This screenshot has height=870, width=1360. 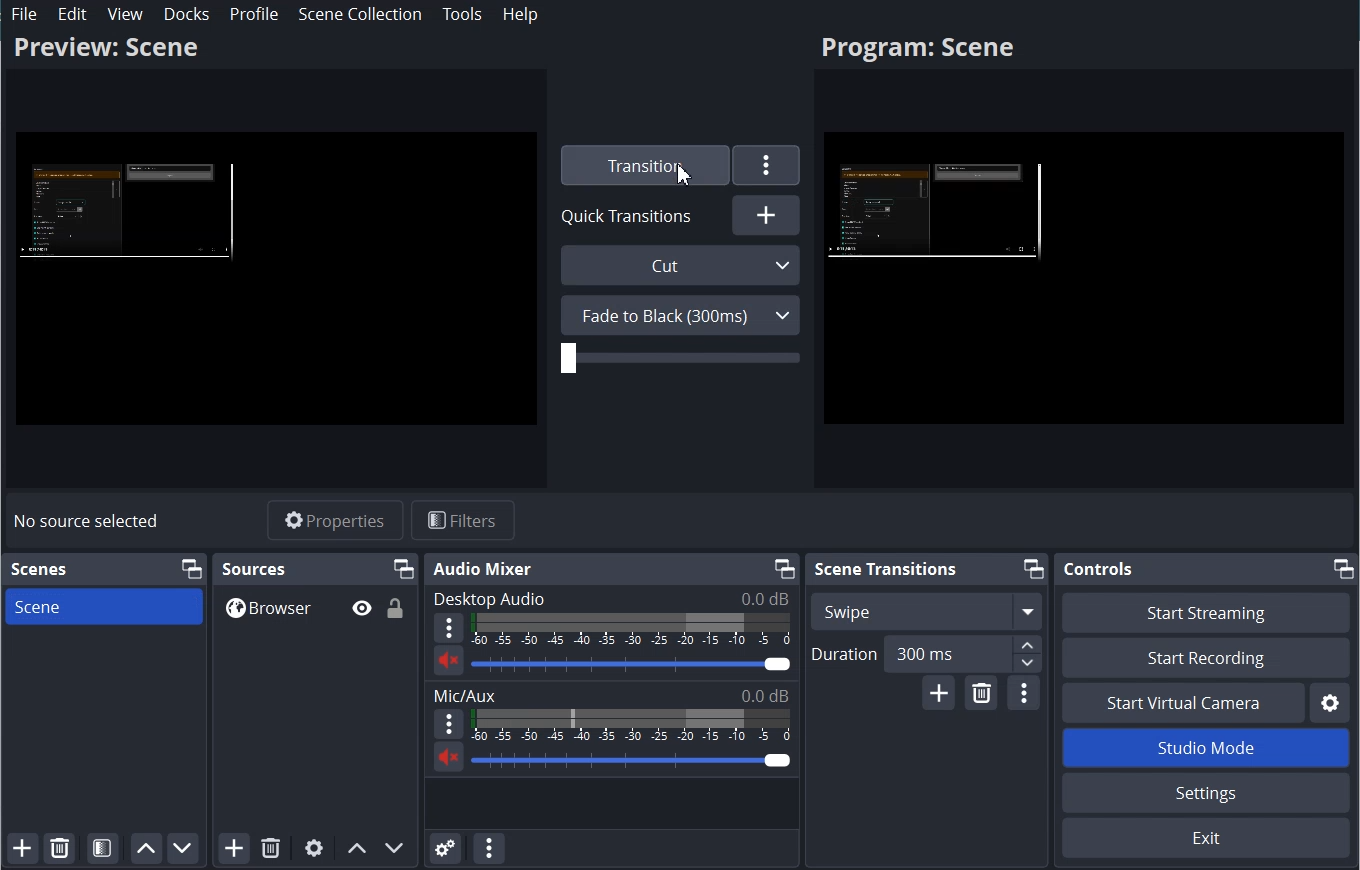 What do you see at coordinates (1344, 568) in the screenshot?
I see `Maximize` at bounding box center [1344, 568].